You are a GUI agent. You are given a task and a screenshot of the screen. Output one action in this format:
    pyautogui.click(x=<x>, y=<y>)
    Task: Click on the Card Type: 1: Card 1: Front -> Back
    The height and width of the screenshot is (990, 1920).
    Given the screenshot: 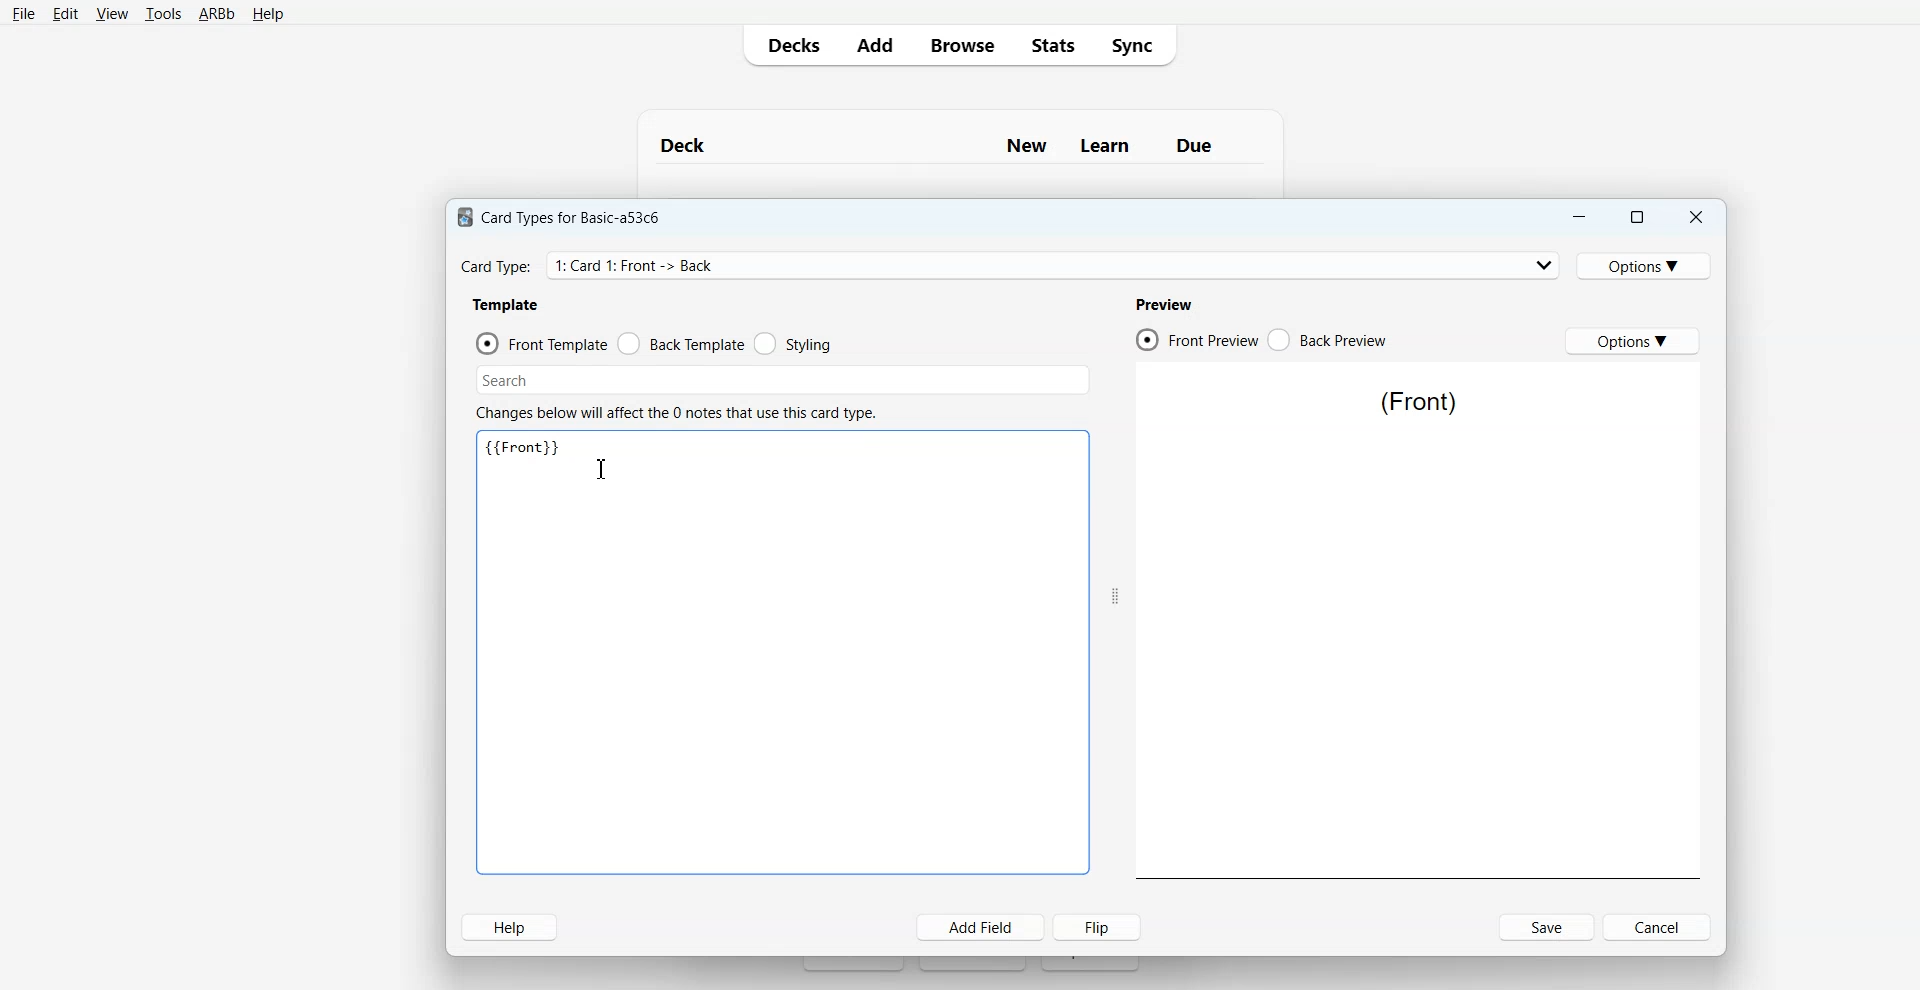 What is the action you would take?
    pyautogui.click(x=642, y=265)
    